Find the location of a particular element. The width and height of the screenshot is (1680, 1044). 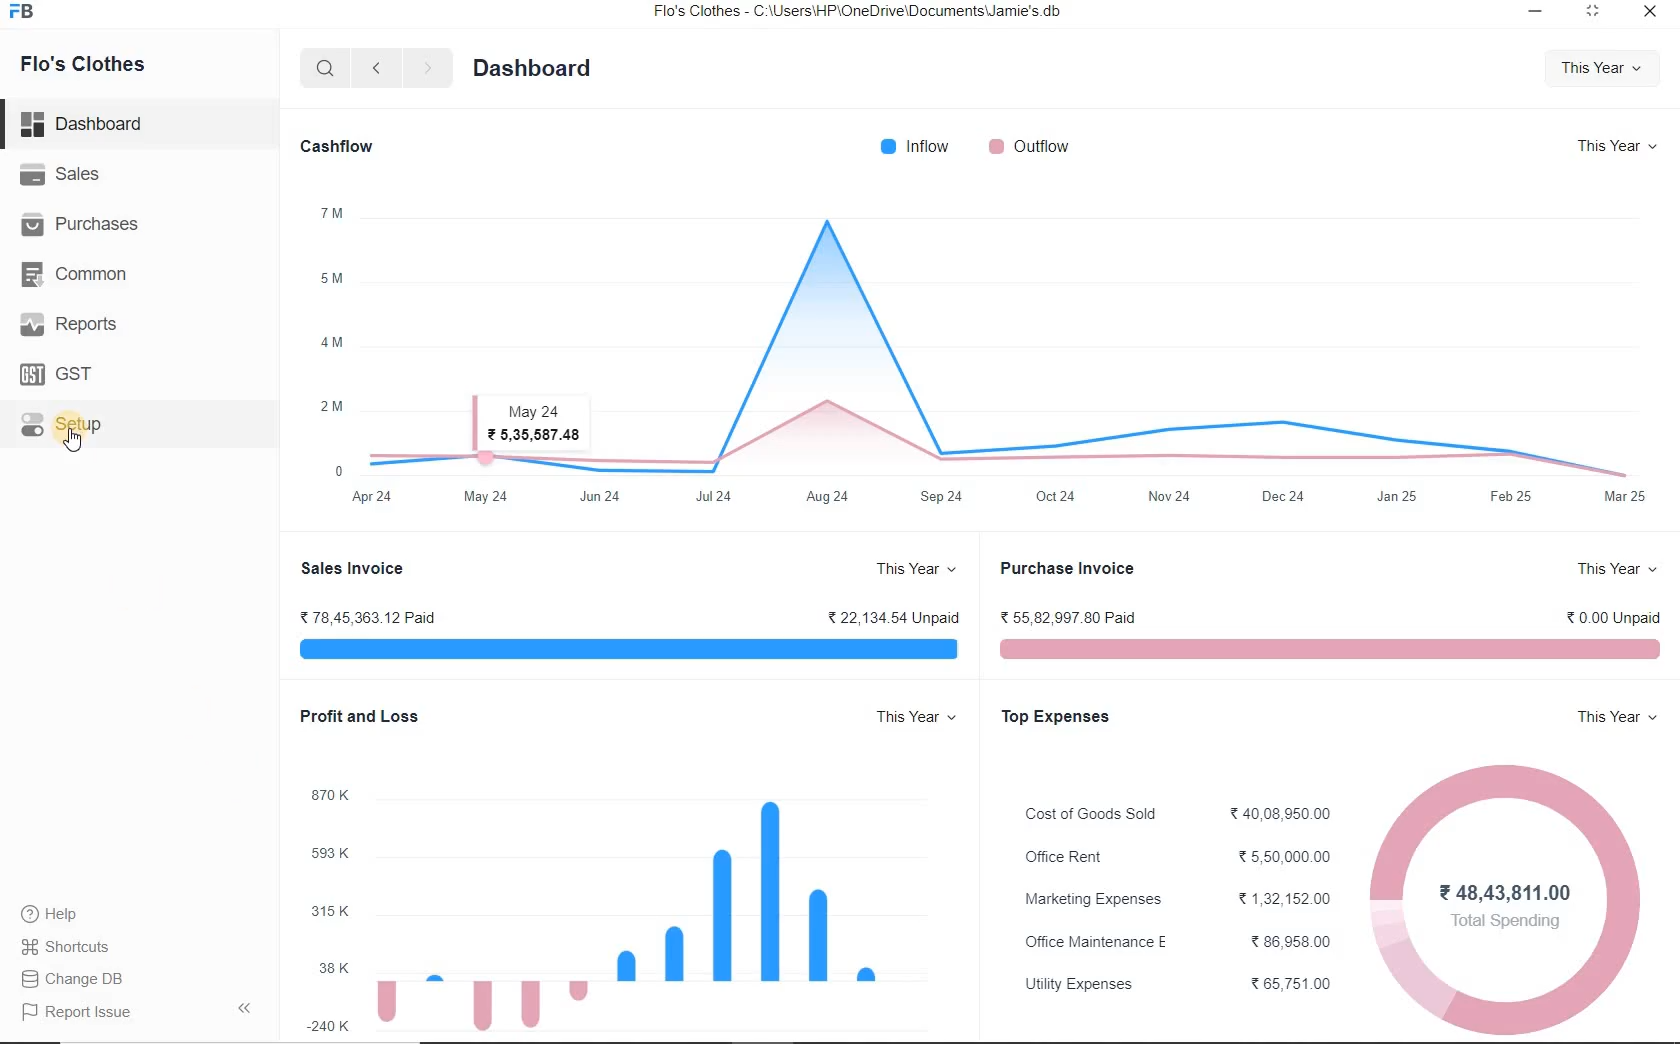

Cashflow is located at coordinates (335, 149).